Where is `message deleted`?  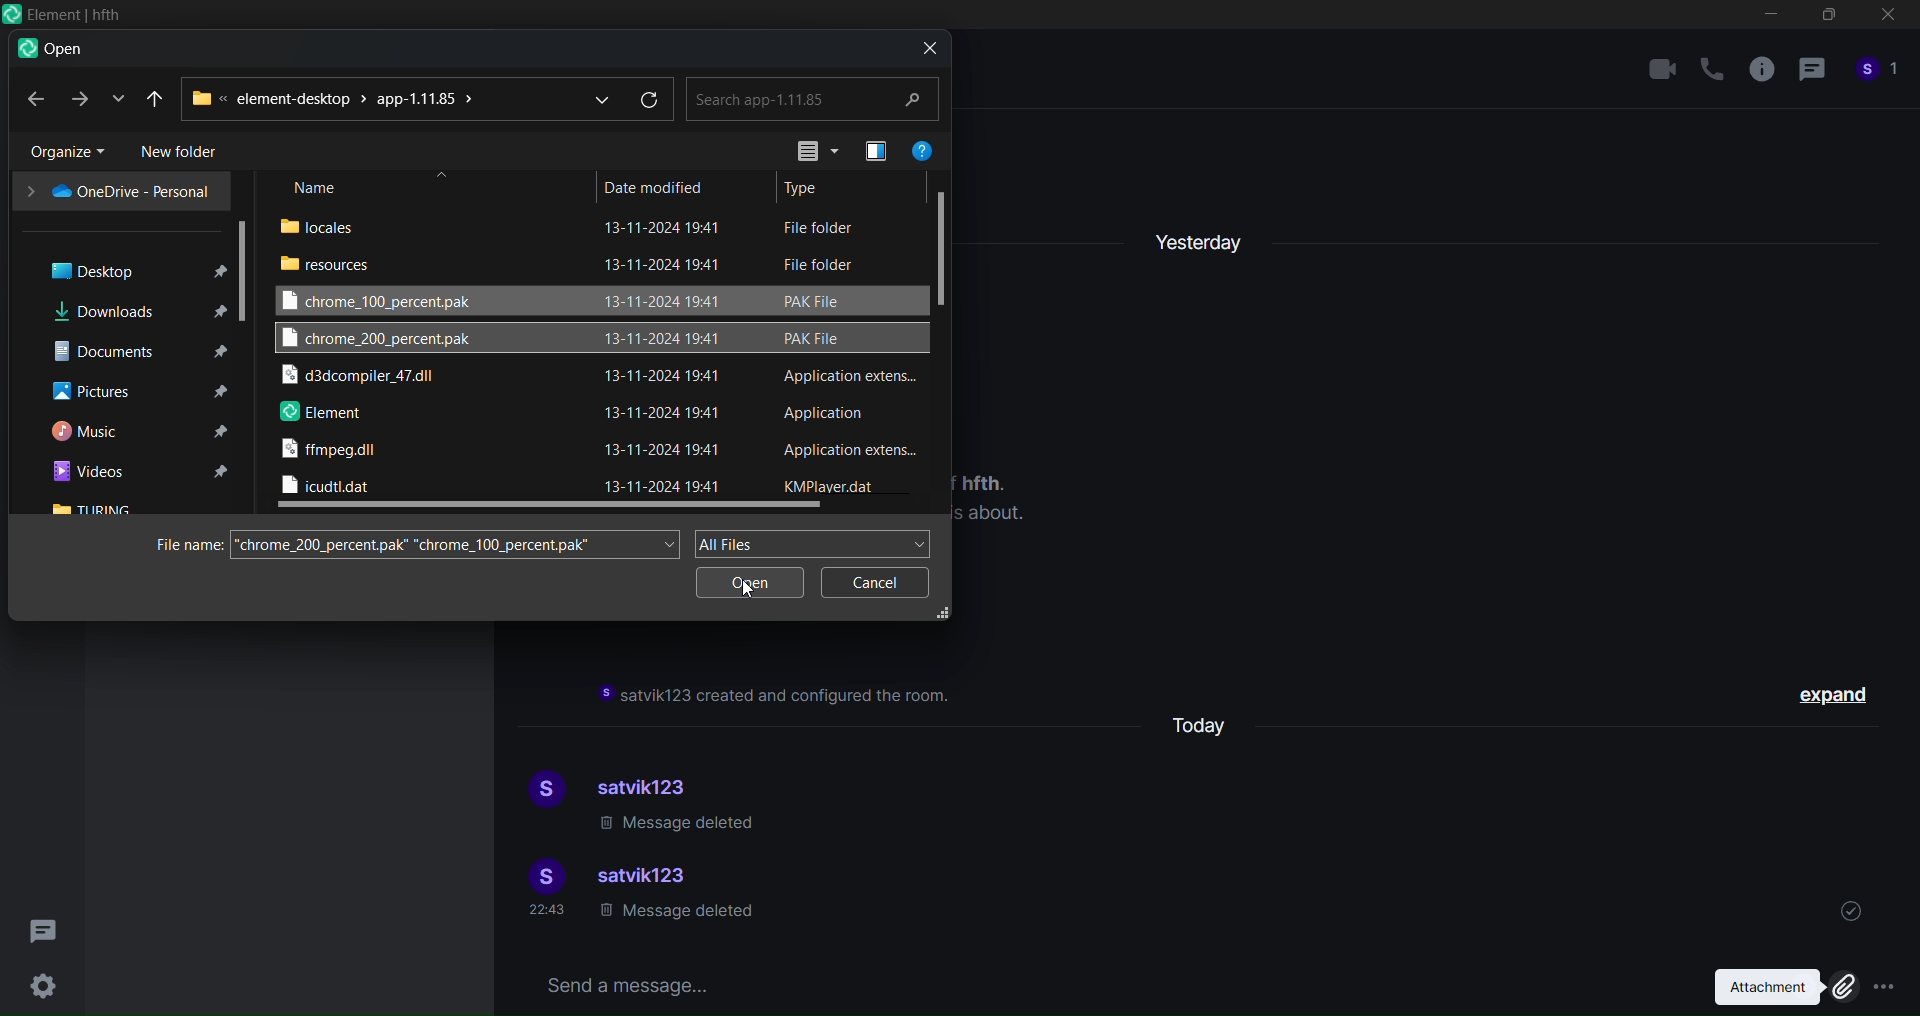 message deleted is located at coordinates (675, 916).